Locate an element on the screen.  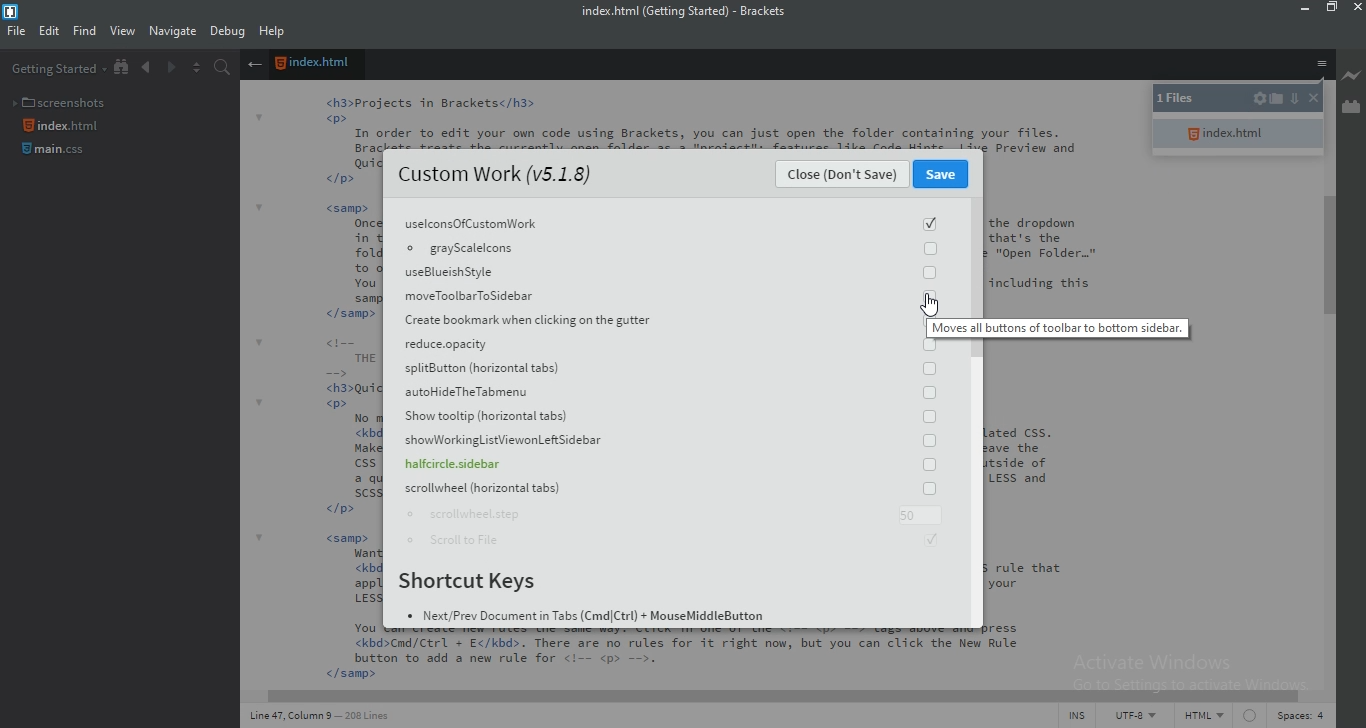
minmise is located at coordinates (1301, 10).